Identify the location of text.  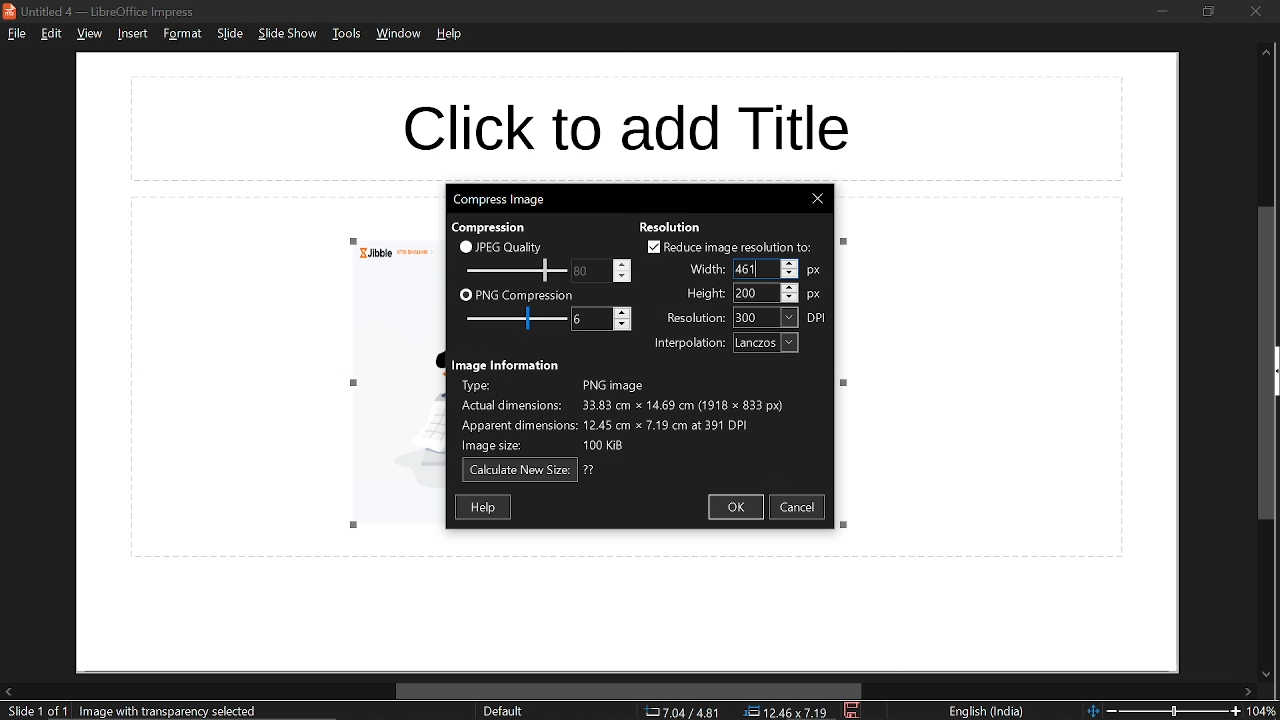
(506, 364).